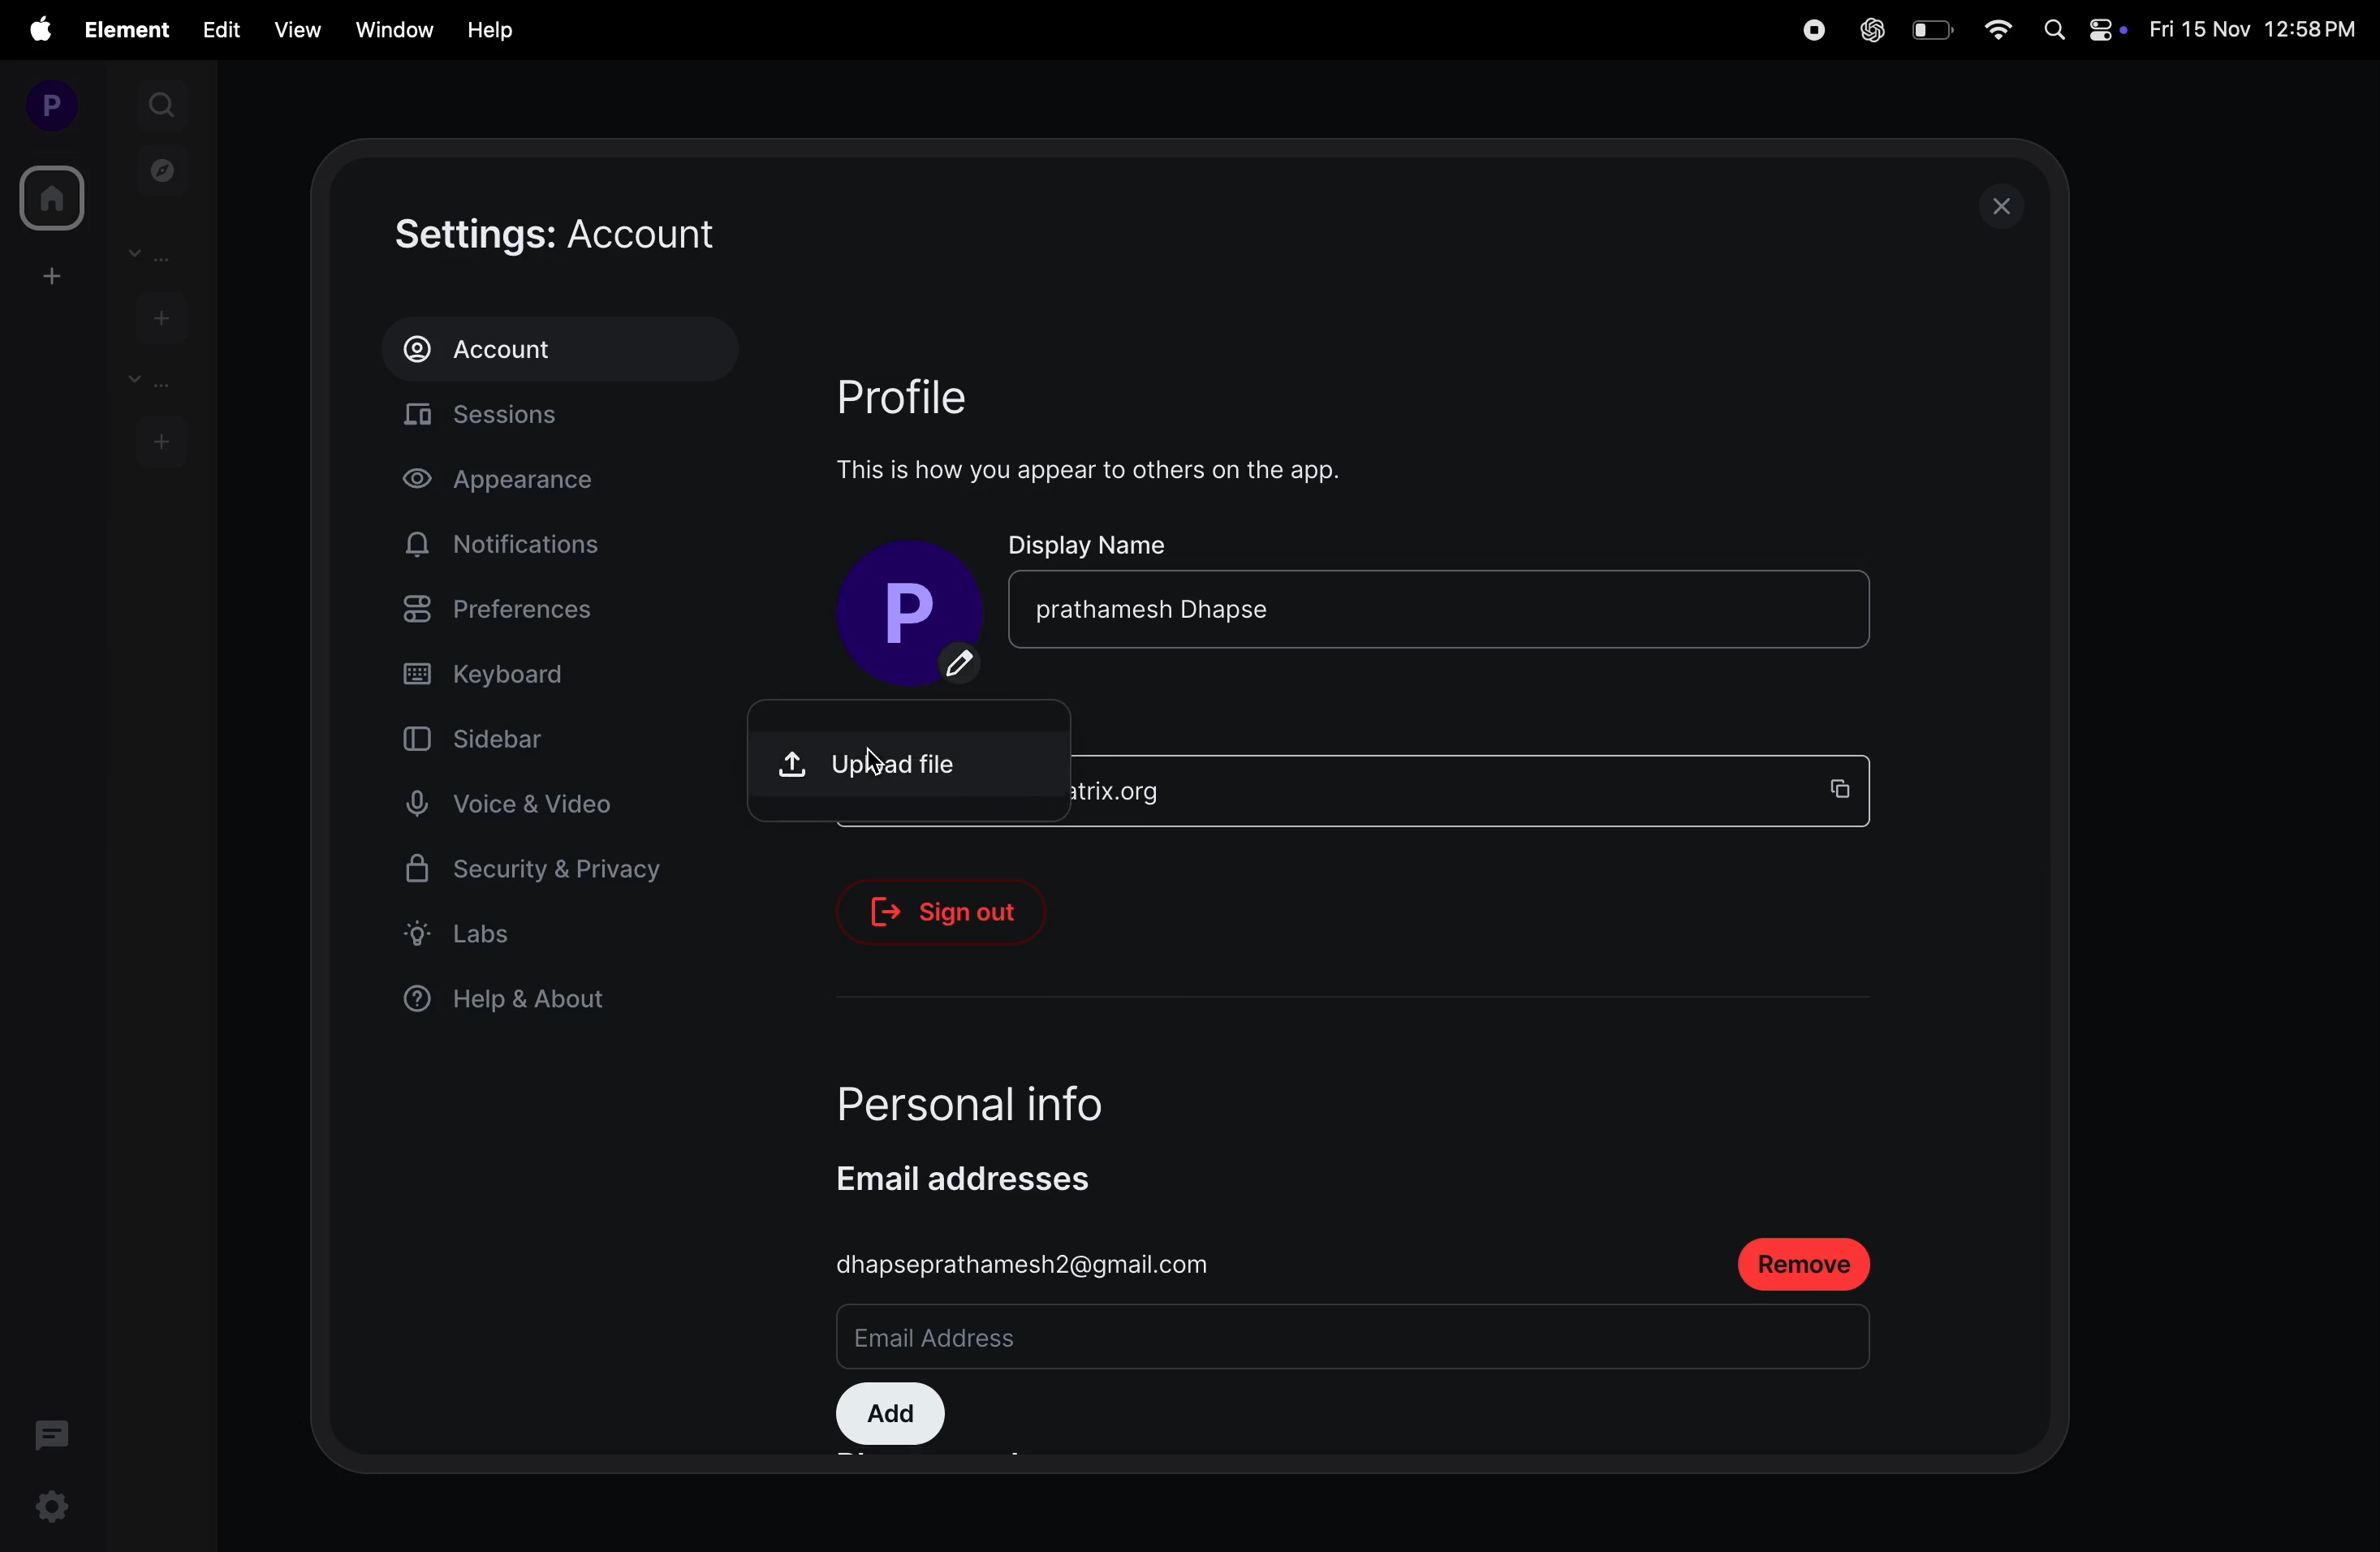 This screenshot has width=2380, height=1552. I want to click on apple menu, so click(38, 29).